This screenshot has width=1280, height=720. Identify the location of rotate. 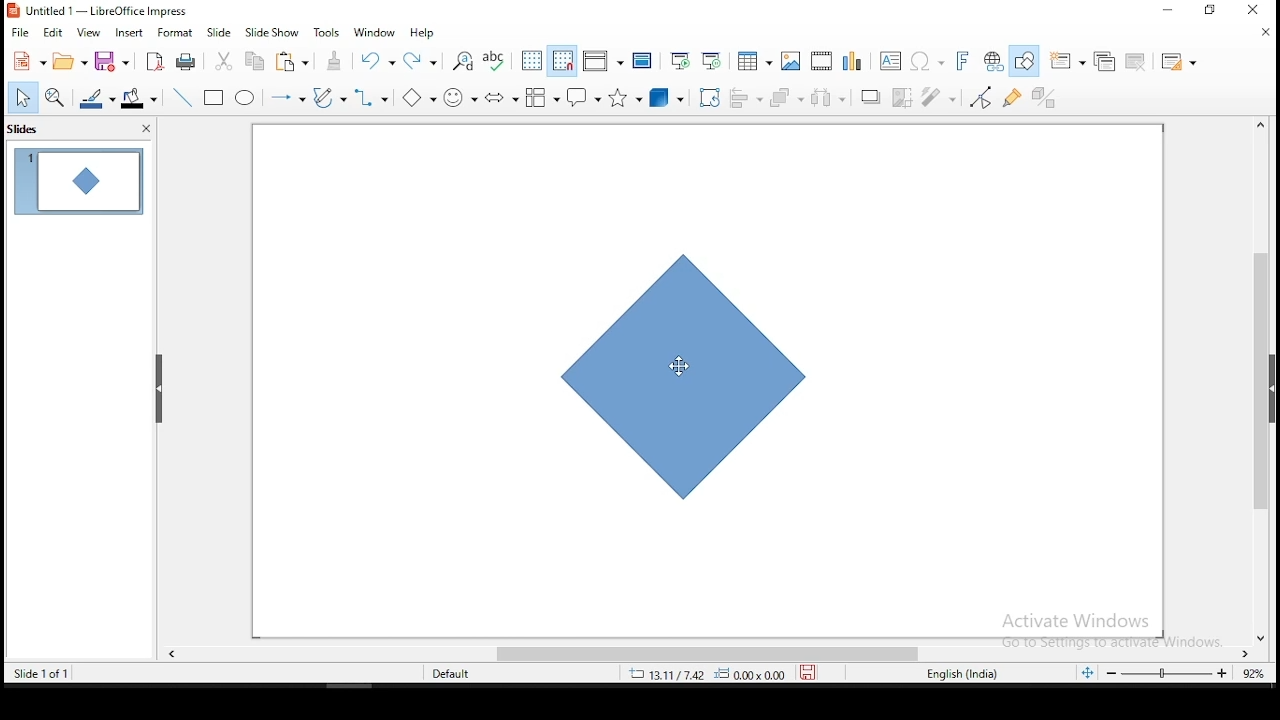
(711, 95).